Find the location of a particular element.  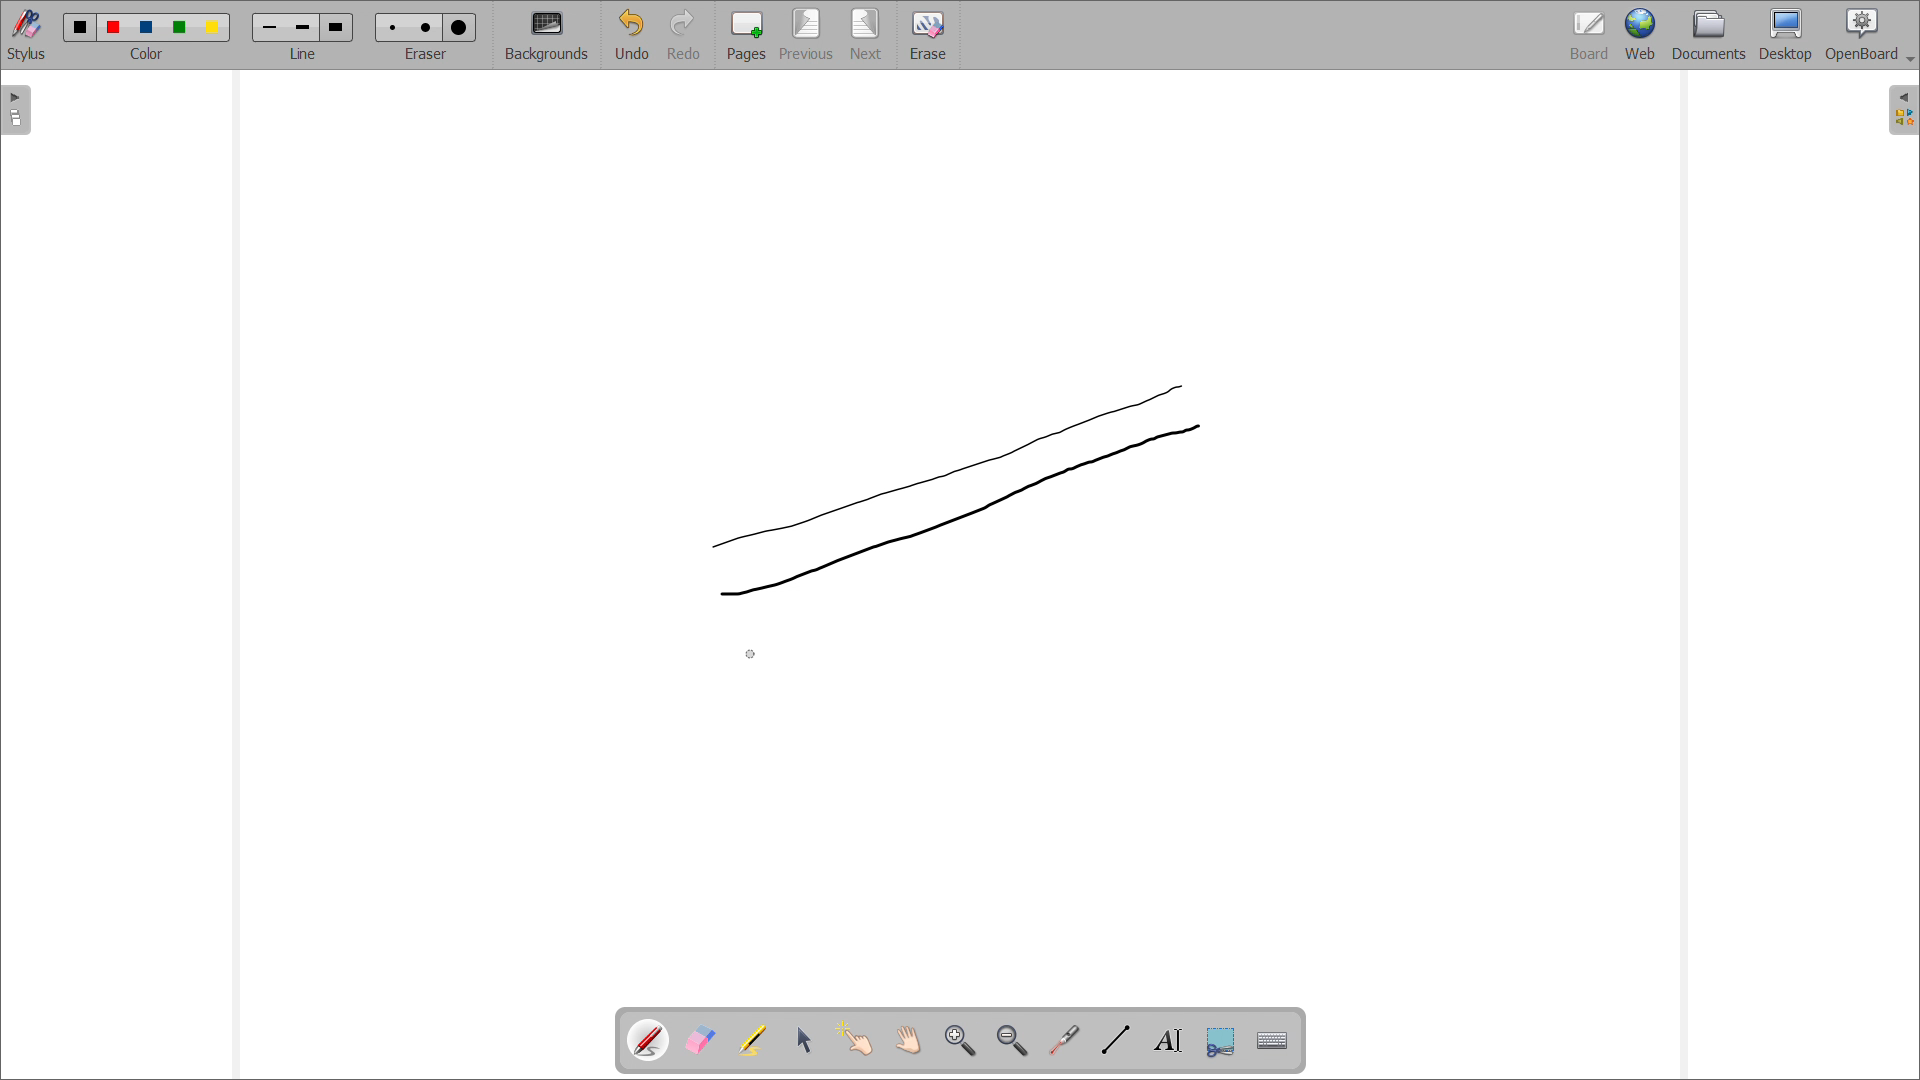

zoom out is located at coordinates (1013, 1040).